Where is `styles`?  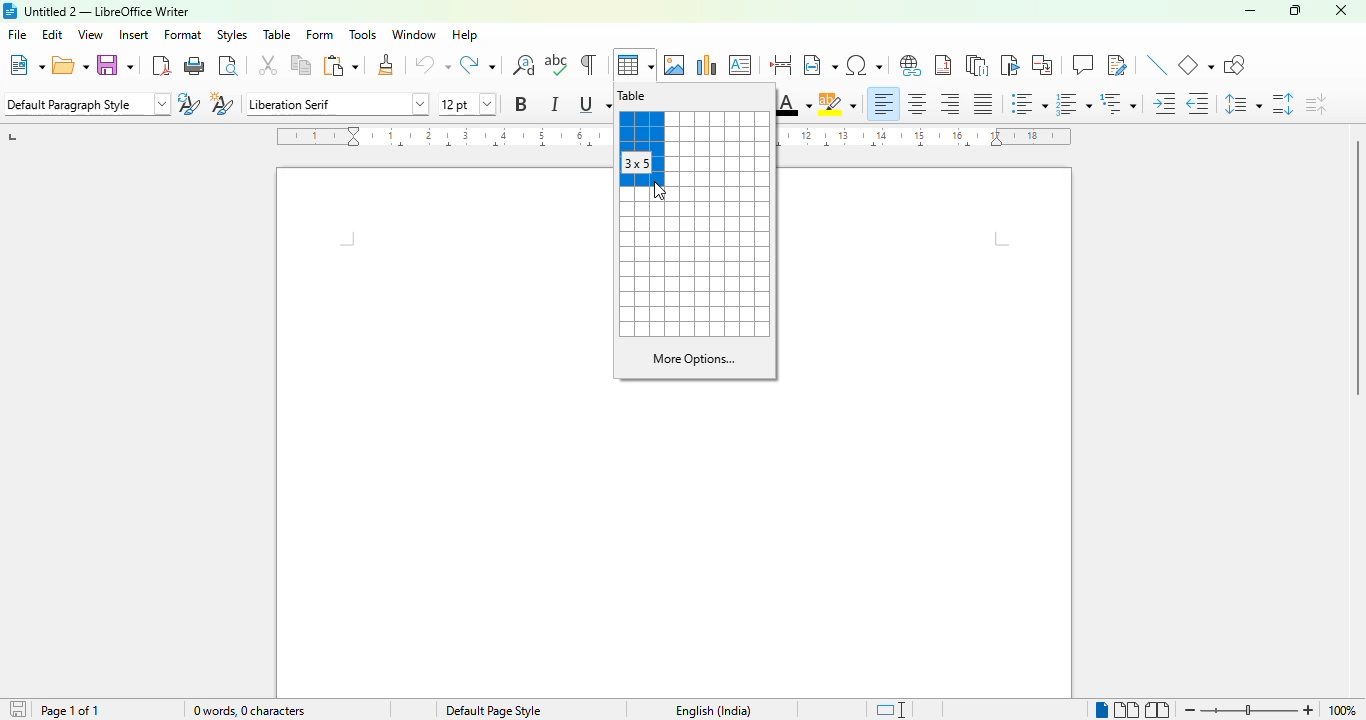
styles is located at coordinates (232, 36).